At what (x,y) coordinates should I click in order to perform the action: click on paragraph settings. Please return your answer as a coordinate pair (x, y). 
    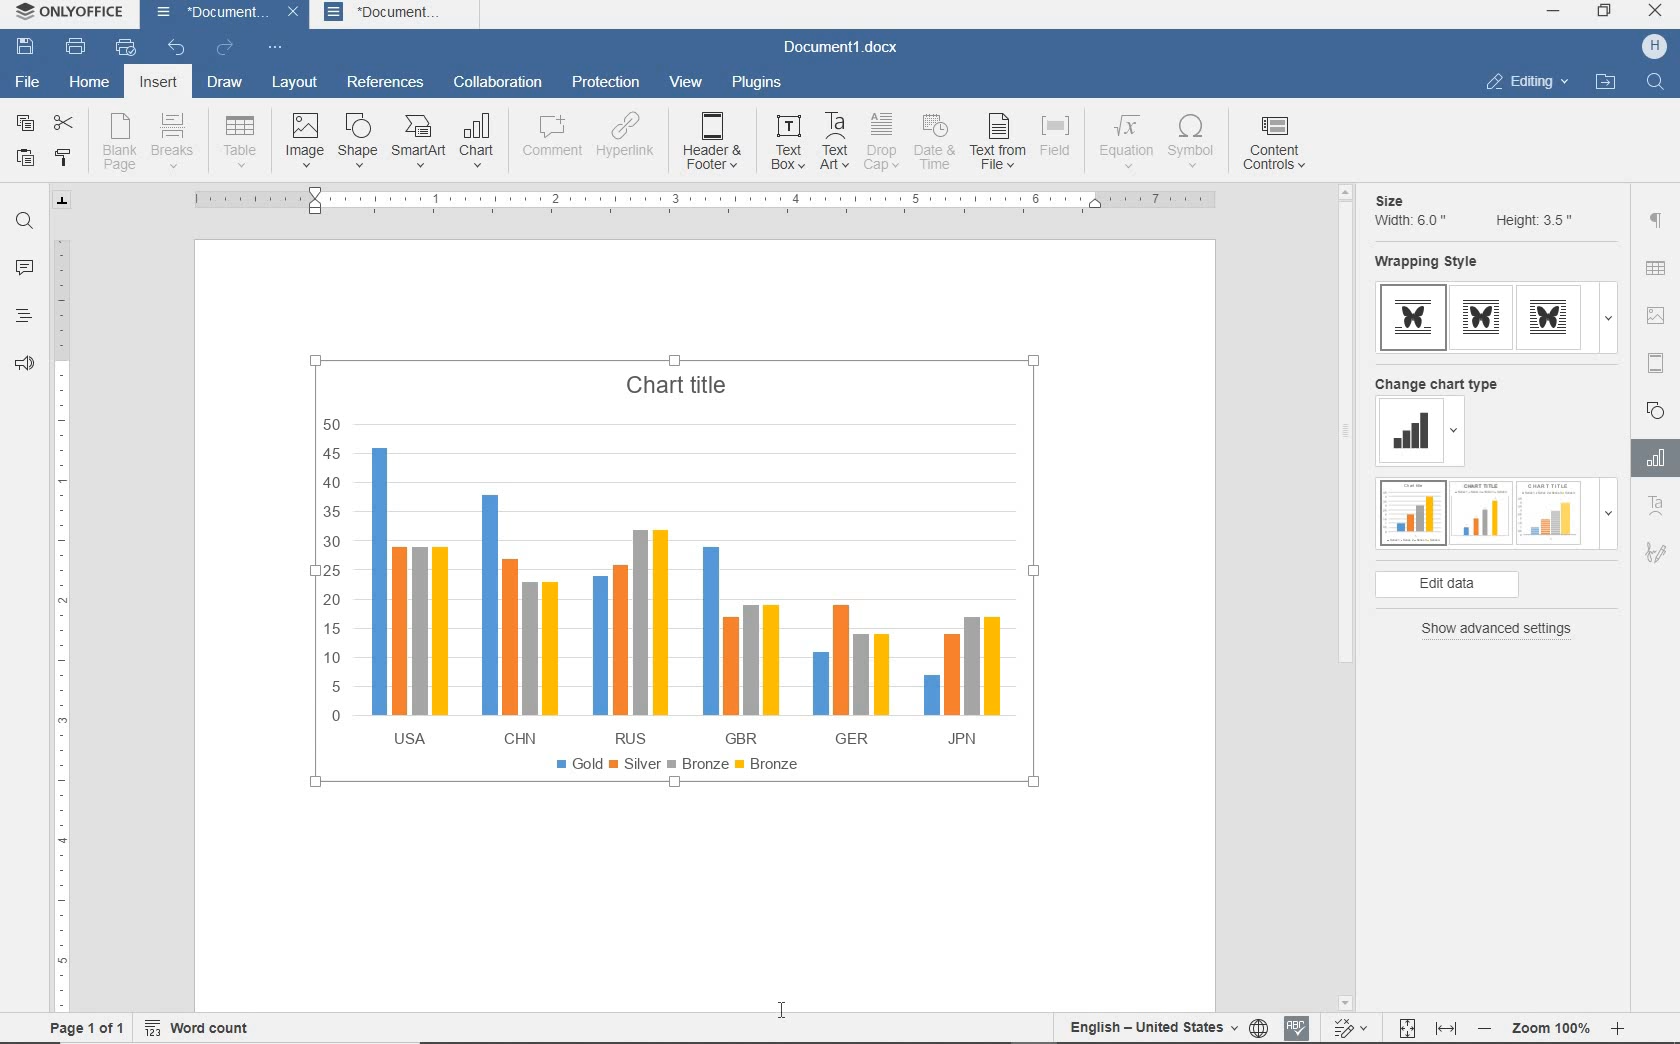
    Looking at the image, I should click on (1656, 220).